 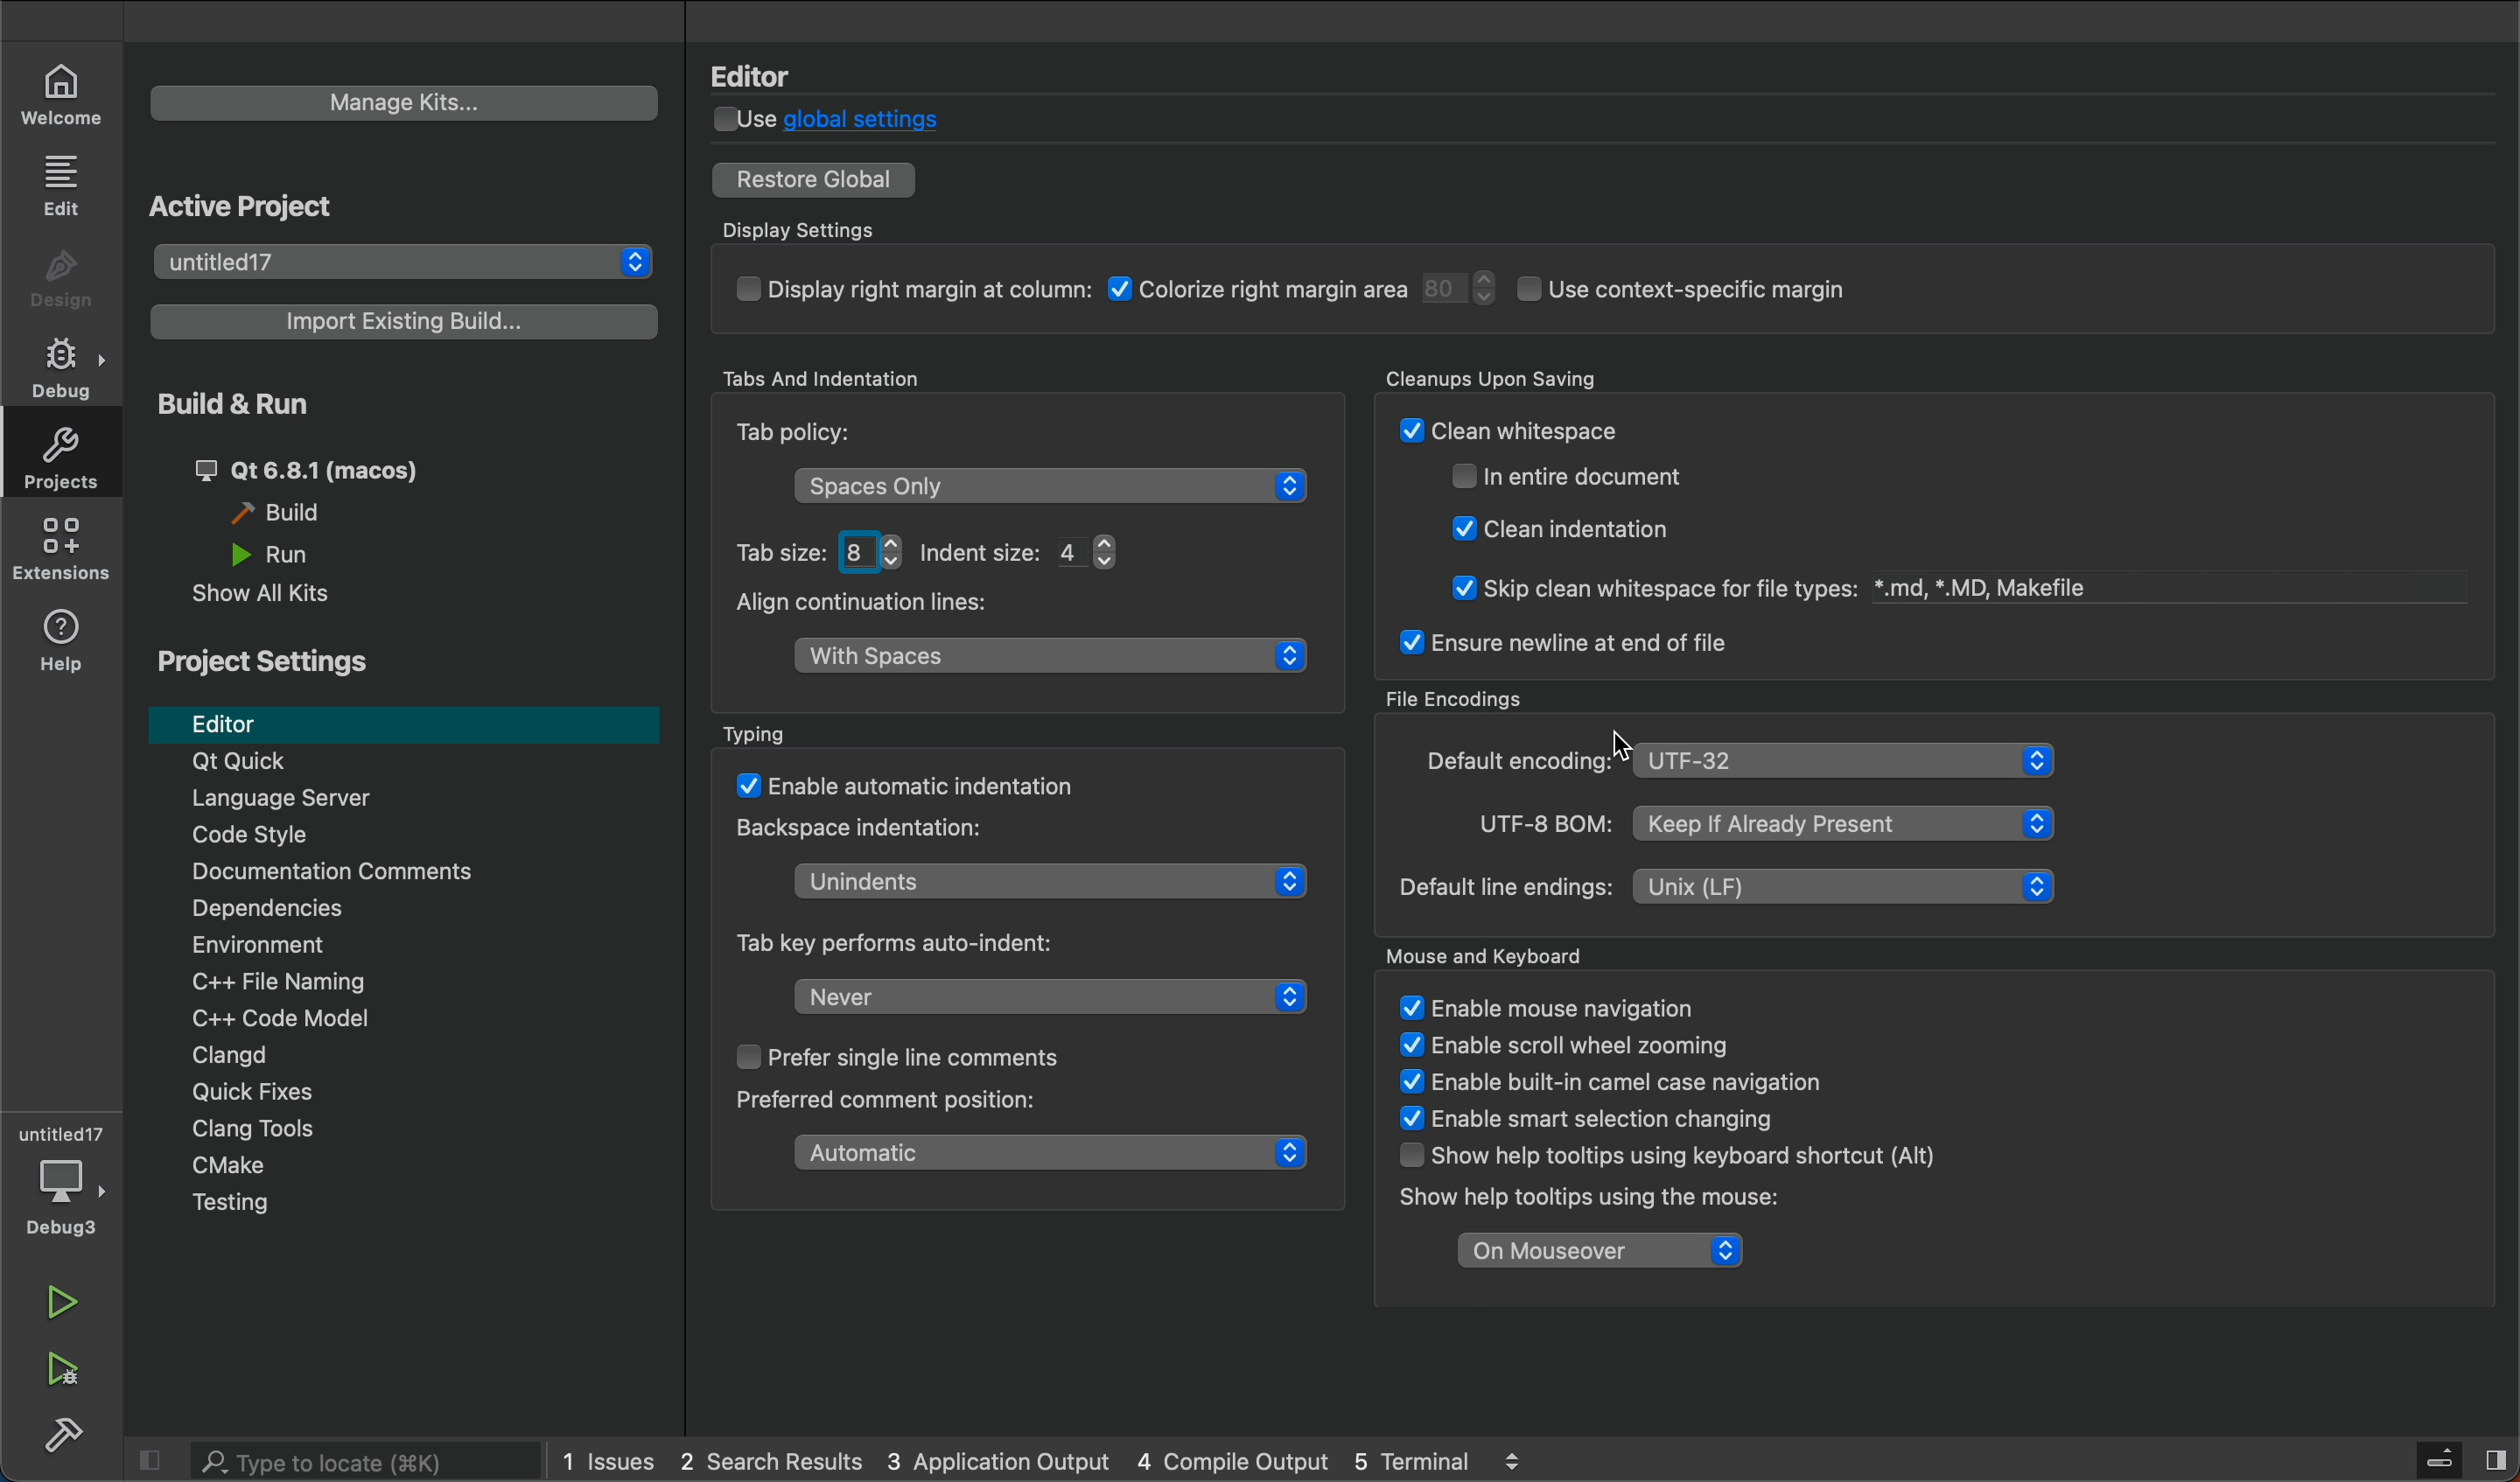 I want to click on cmake, so click(x=383, y=1168).